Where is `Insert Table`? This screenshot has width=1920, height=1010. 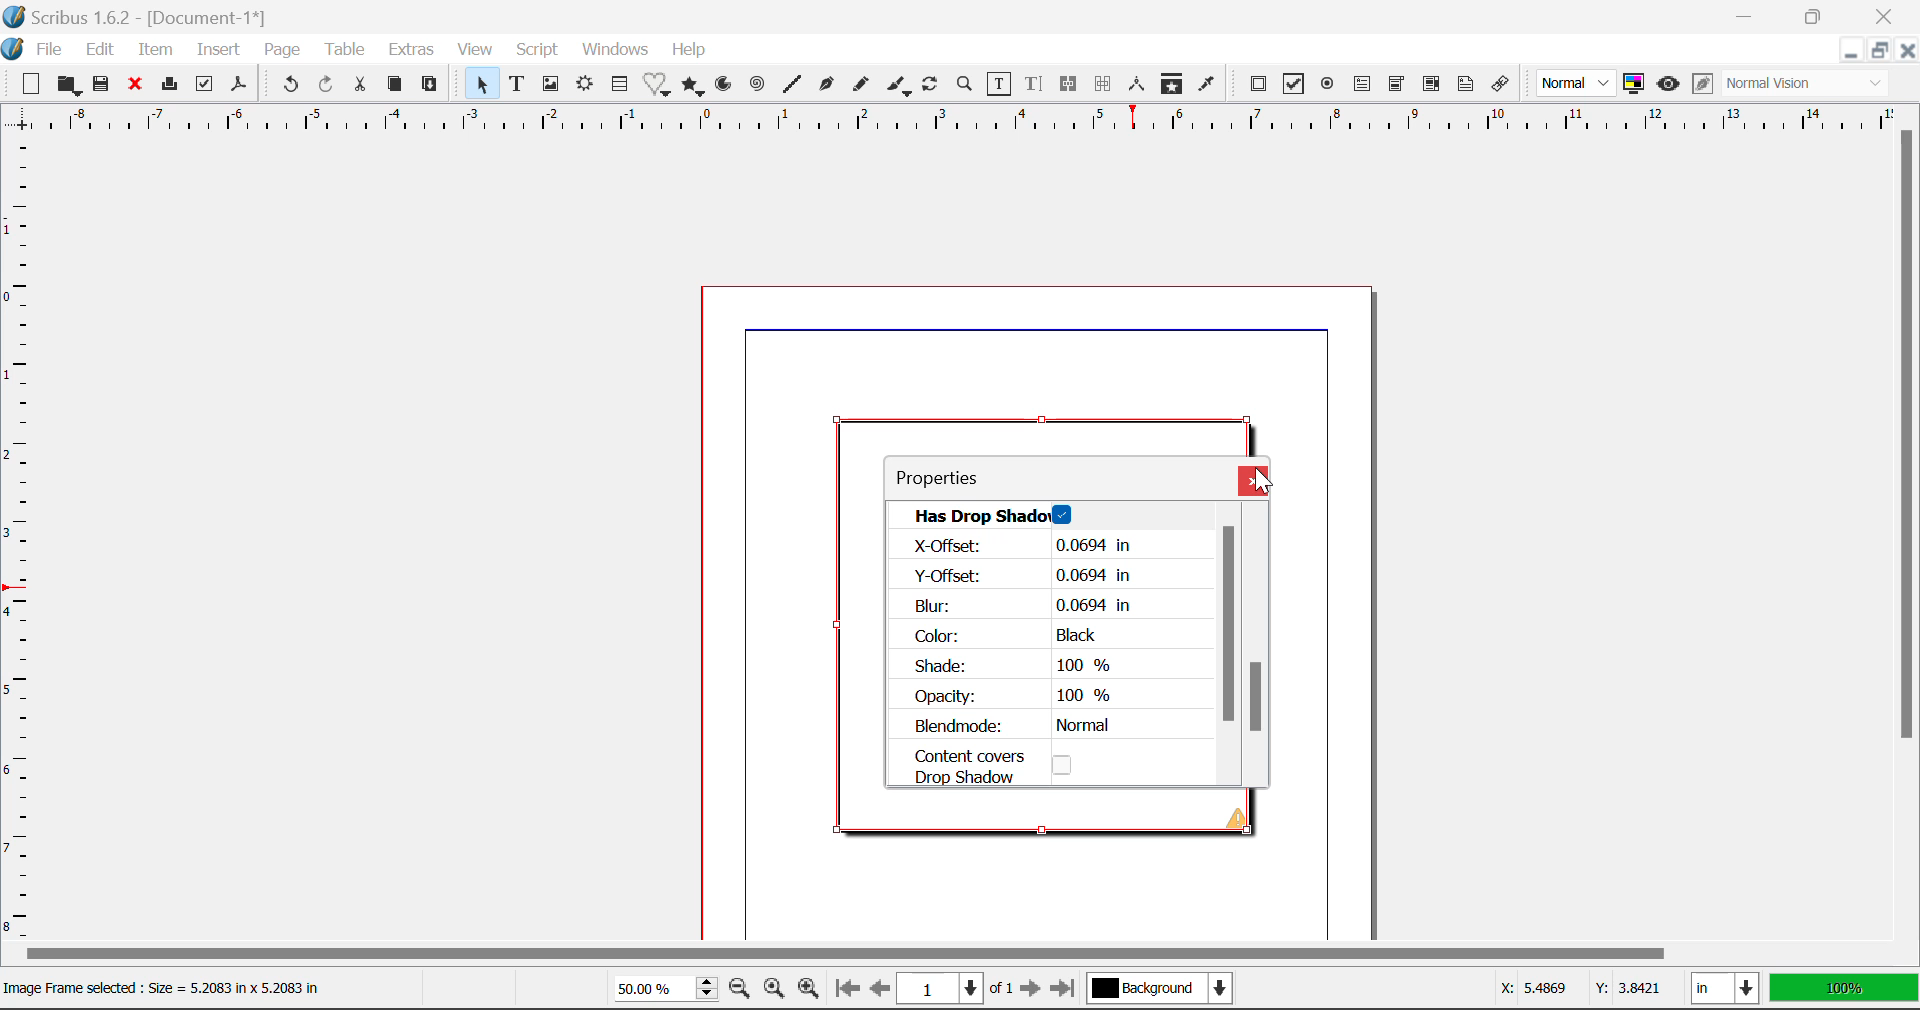
Insert Table is located at coordinates (623, 87).